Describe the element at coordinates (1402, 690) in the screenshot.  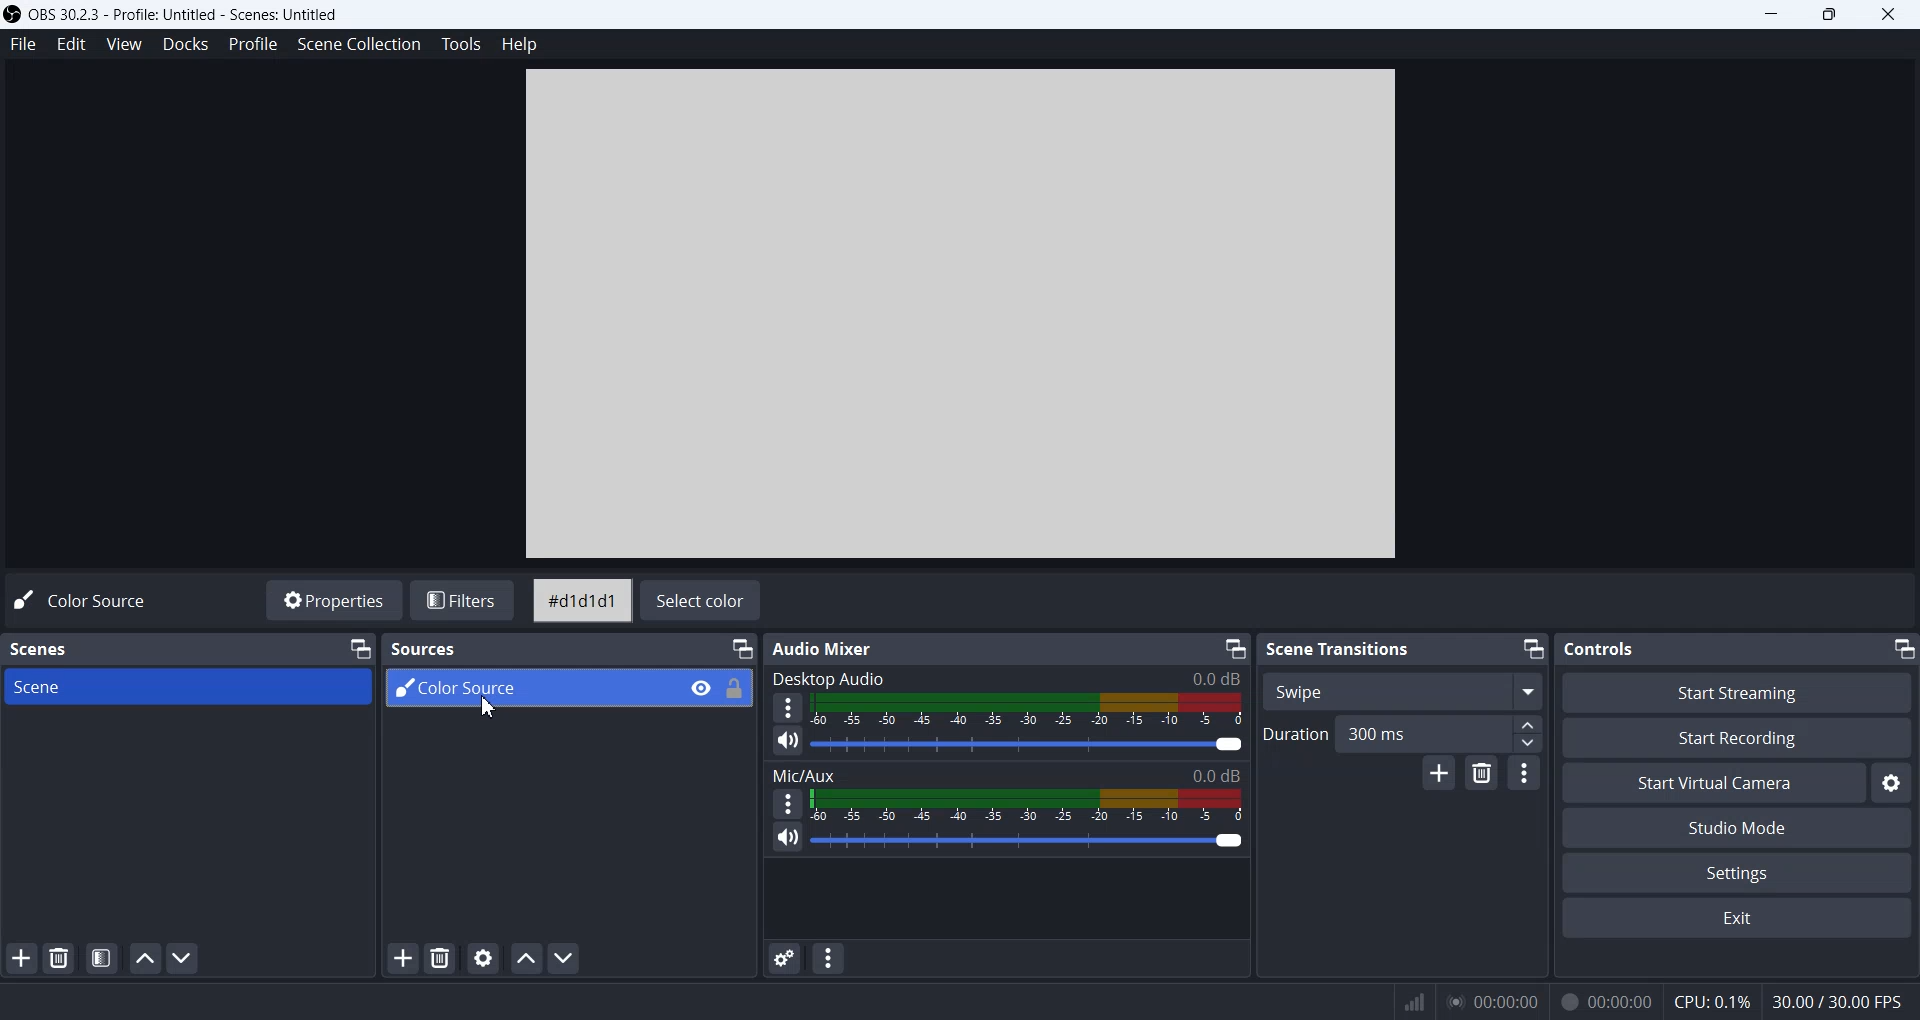
I see `Swipe` at that location.